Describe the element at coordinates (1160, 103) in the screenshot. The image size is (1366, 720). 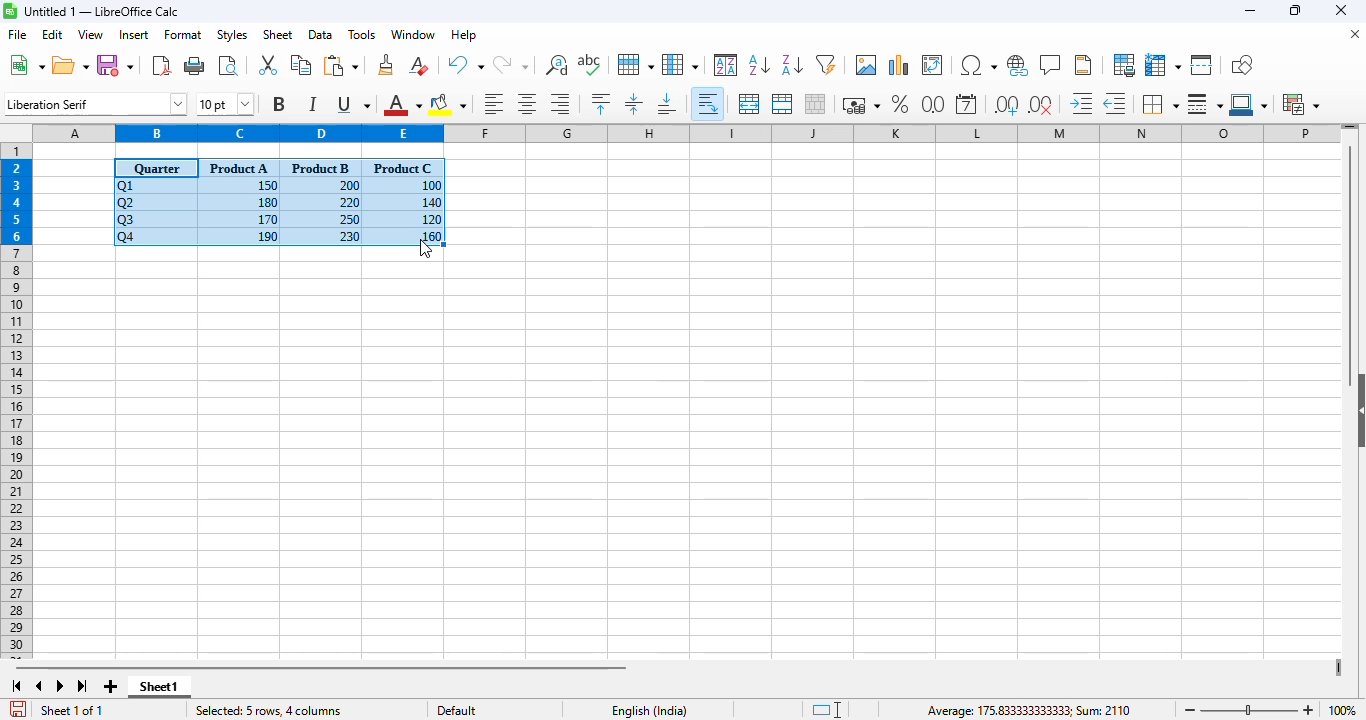
I see `borders` at that location.